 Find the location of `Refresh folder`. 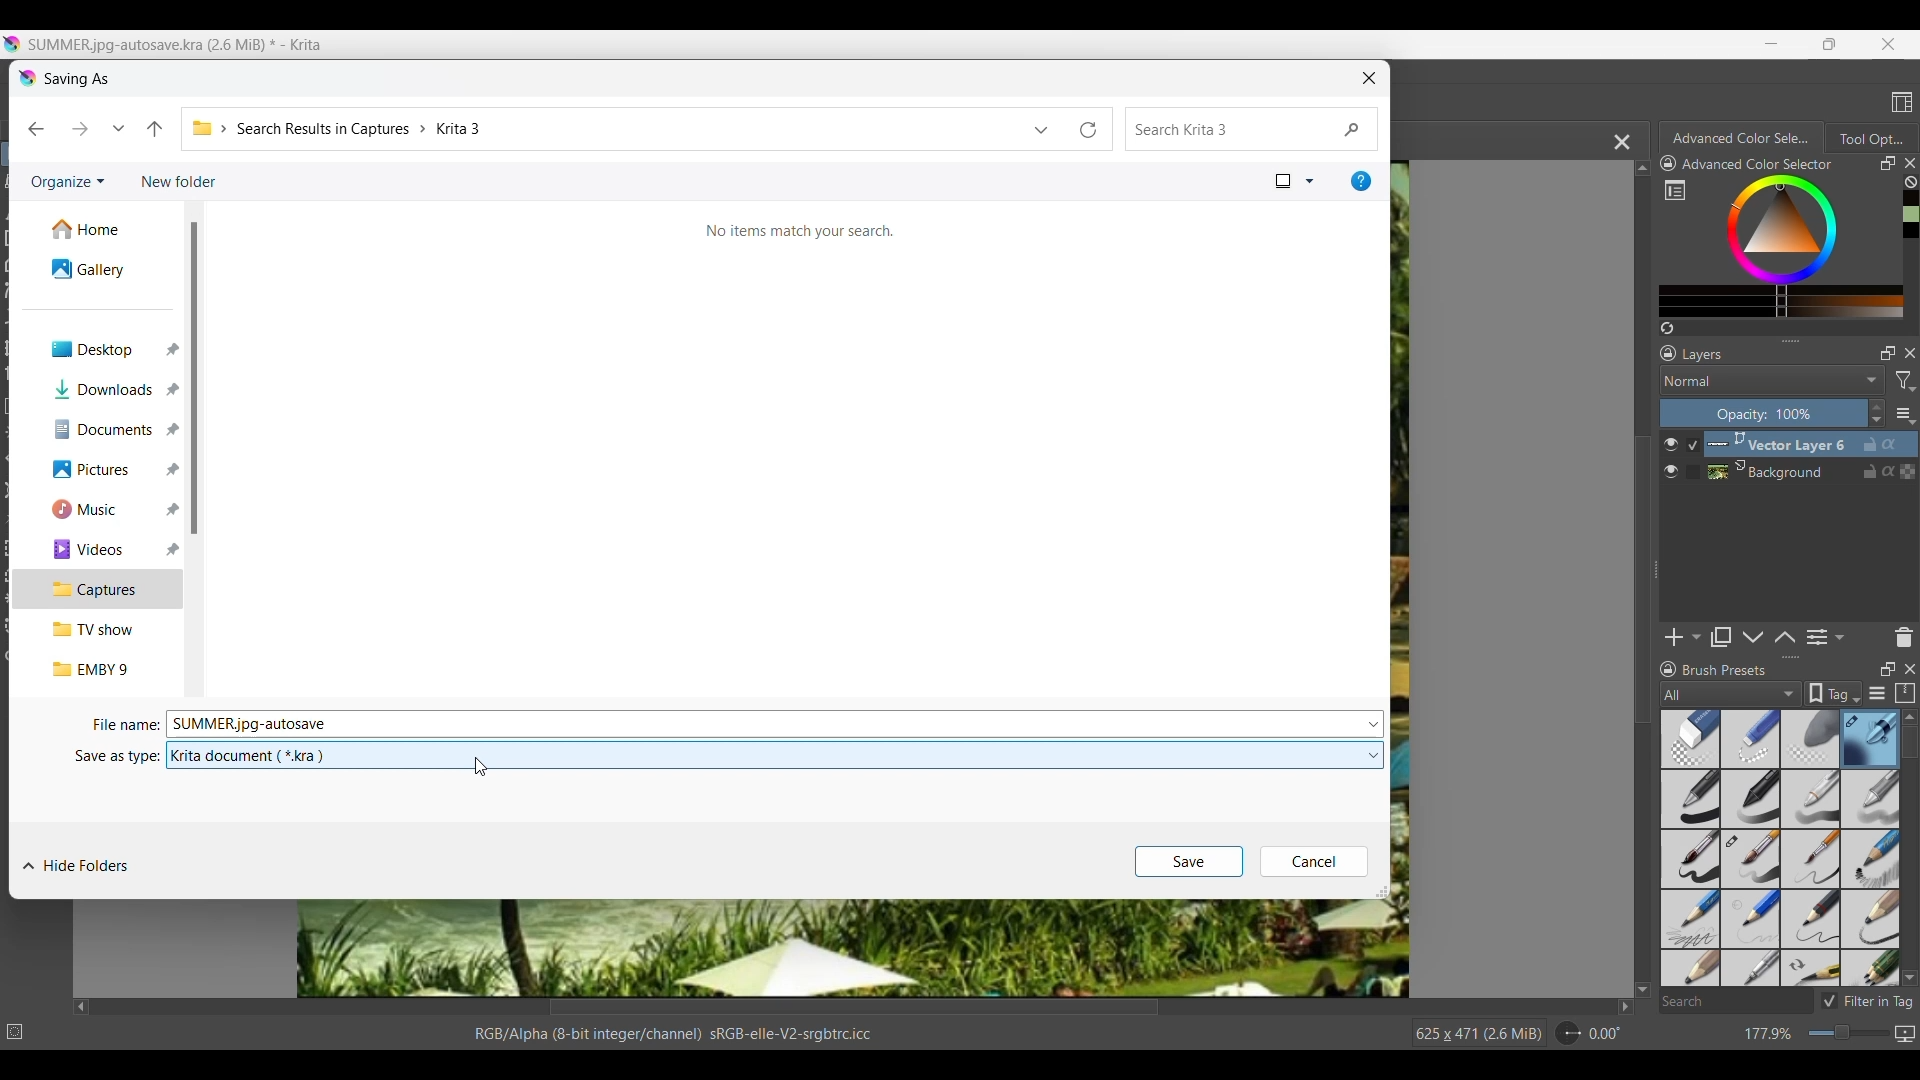

Refresh folder is located at coordinates (1092, 129).